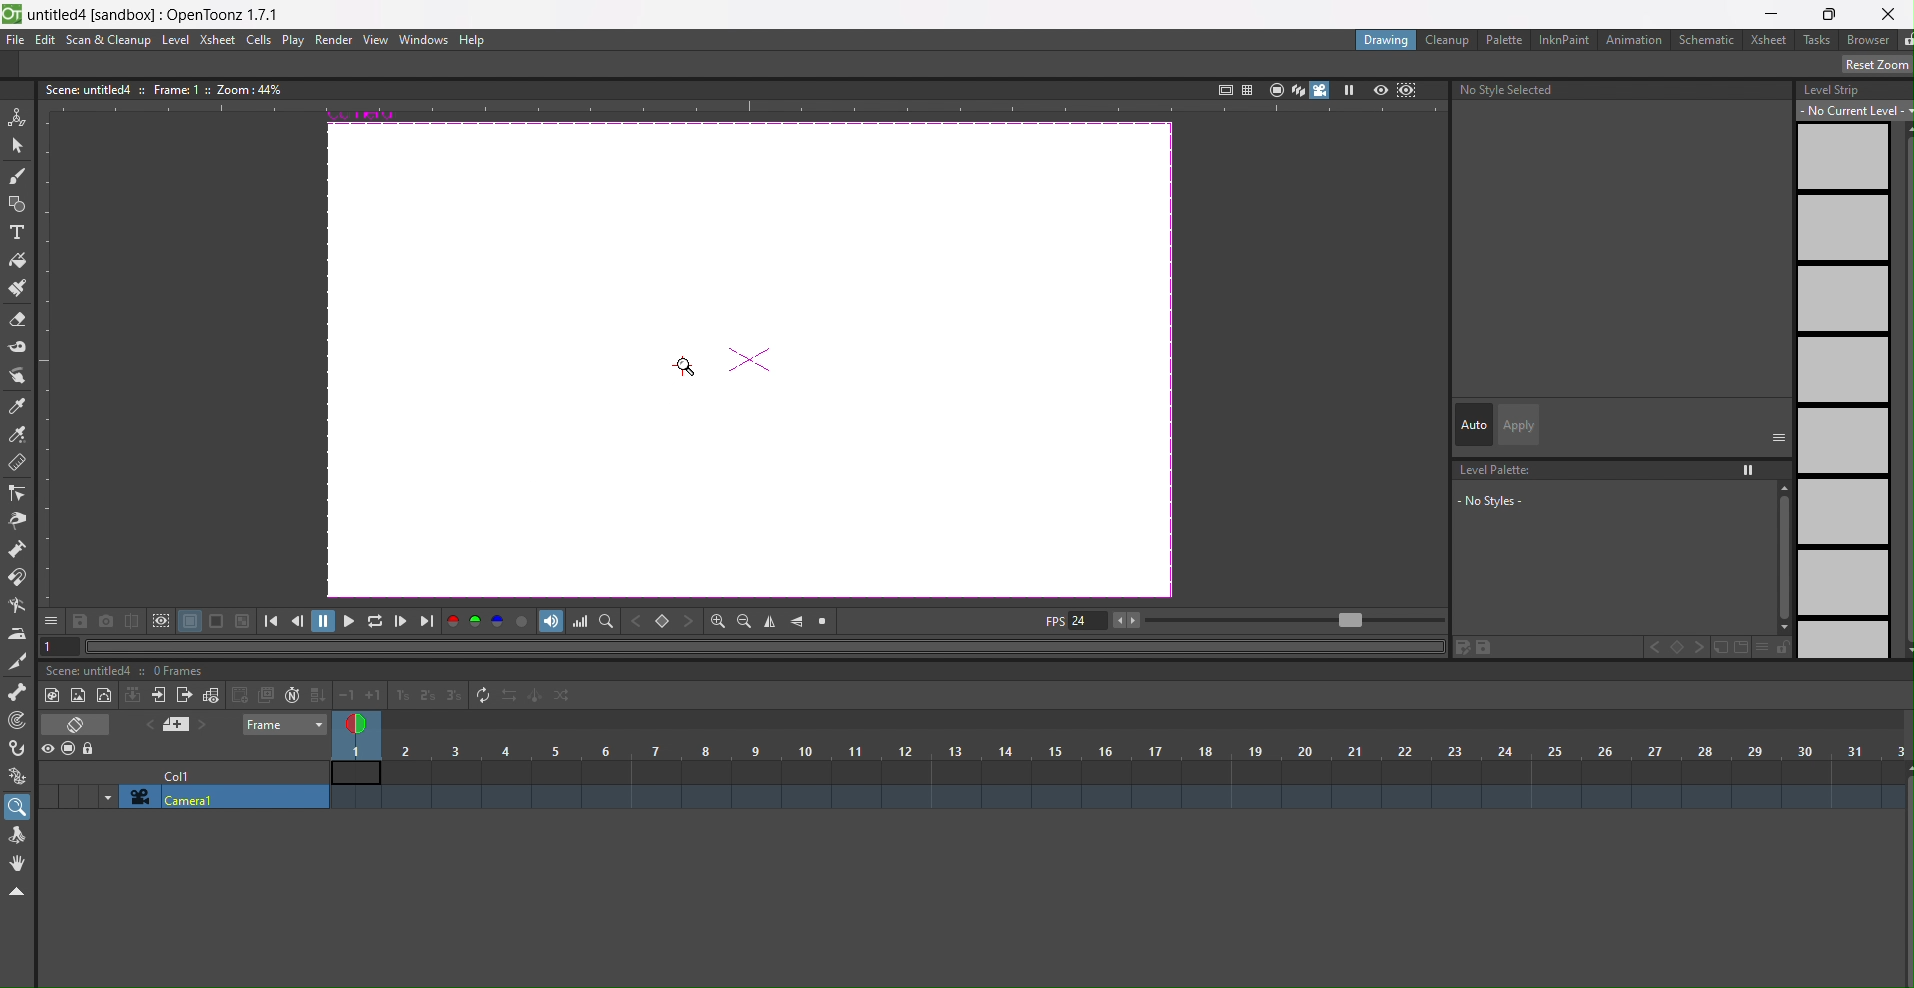  I want to click on audio, so click(551, 622).